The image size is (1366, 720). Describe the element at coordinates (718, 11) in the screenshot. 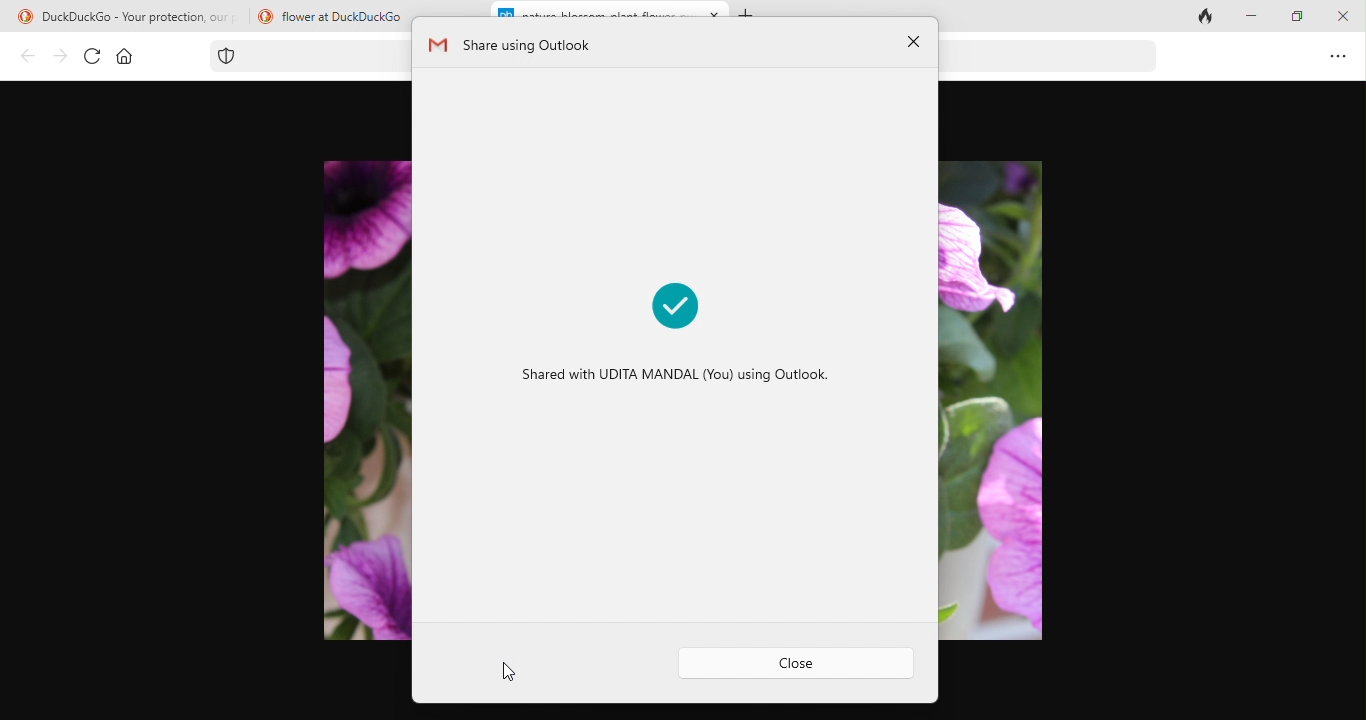

I see `close` at that location.